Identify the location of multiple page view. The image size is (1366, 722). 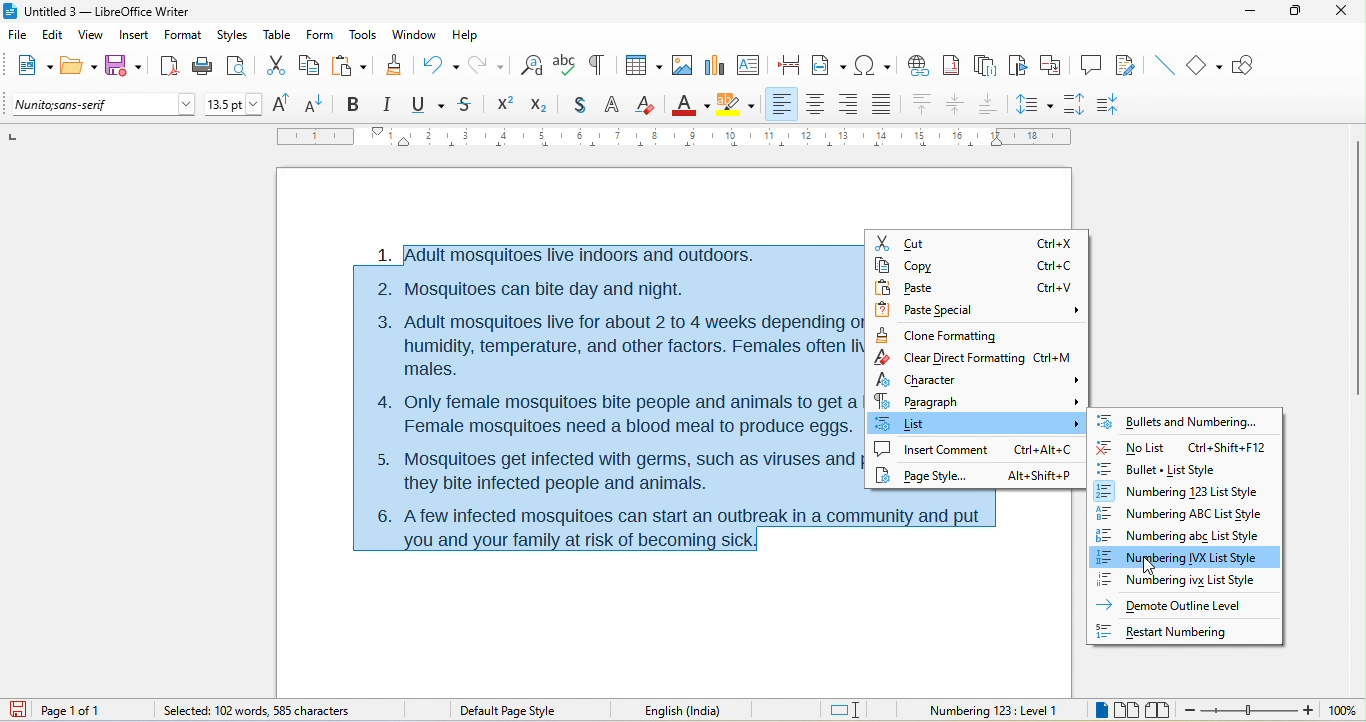
(1127, 711).